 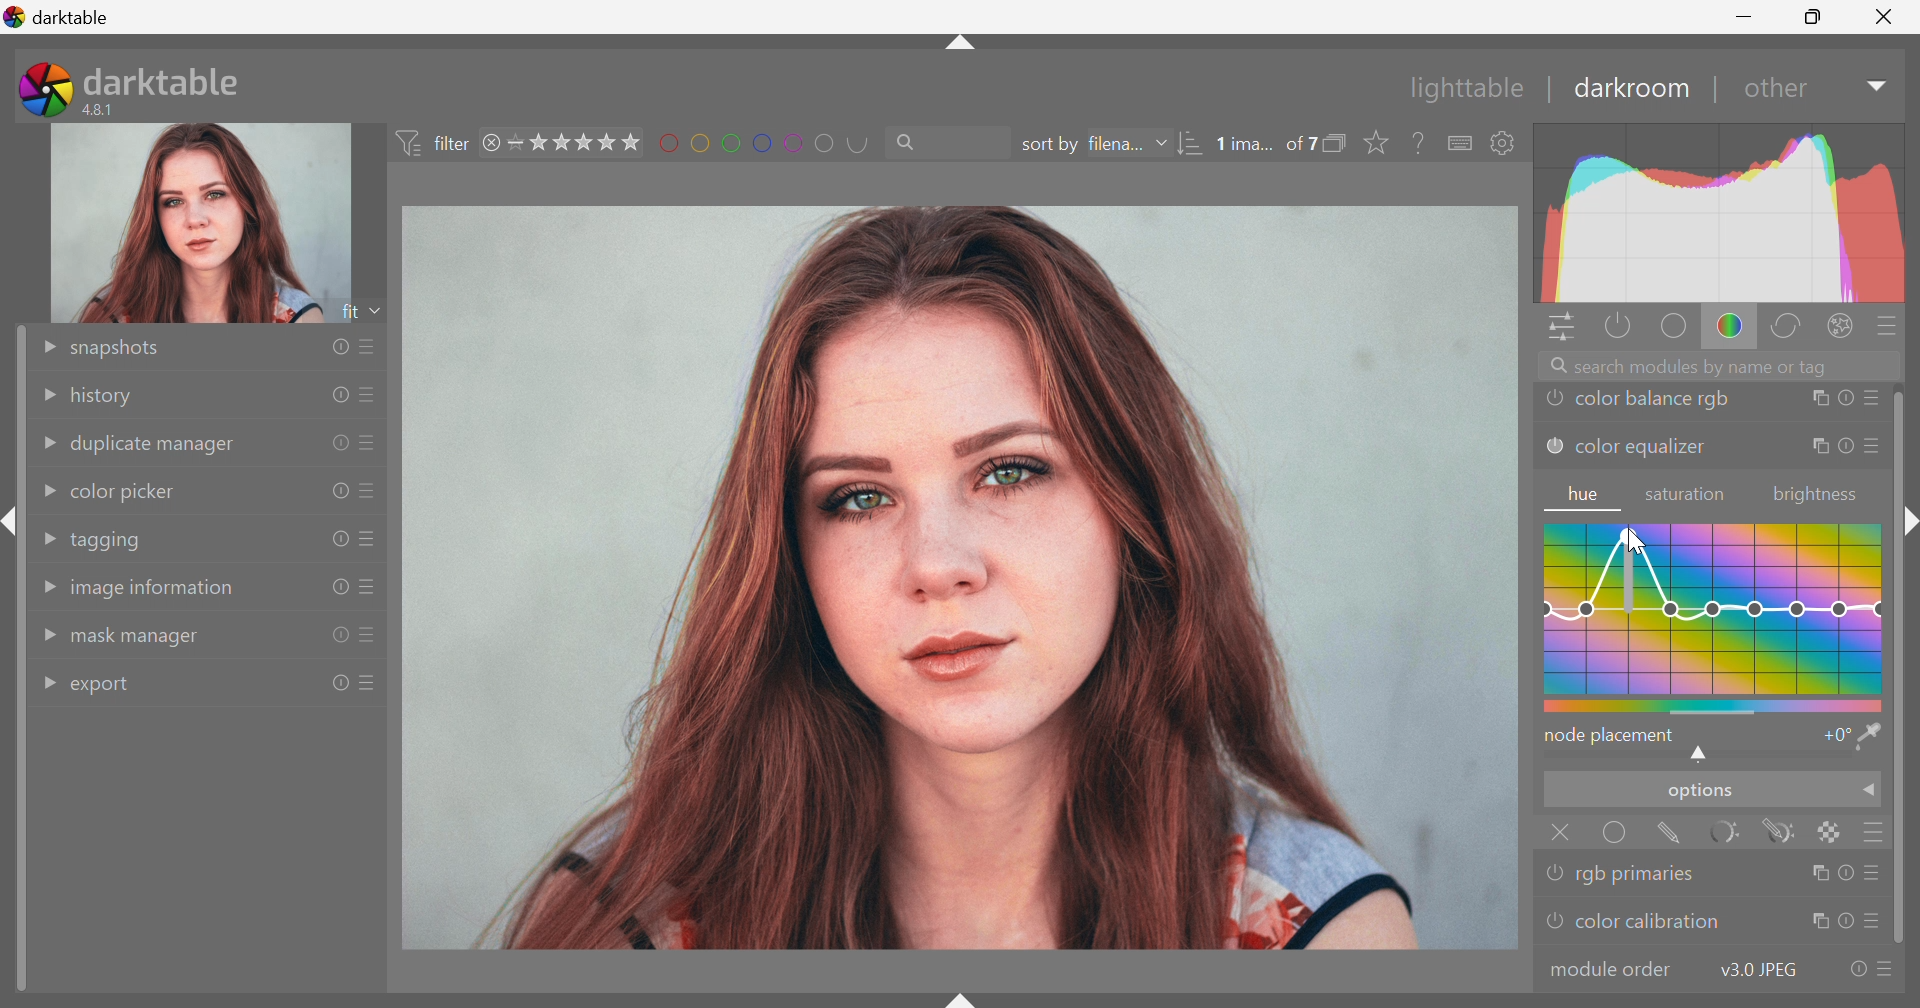 I want to click on filena..., so click(x=1117, y=142).